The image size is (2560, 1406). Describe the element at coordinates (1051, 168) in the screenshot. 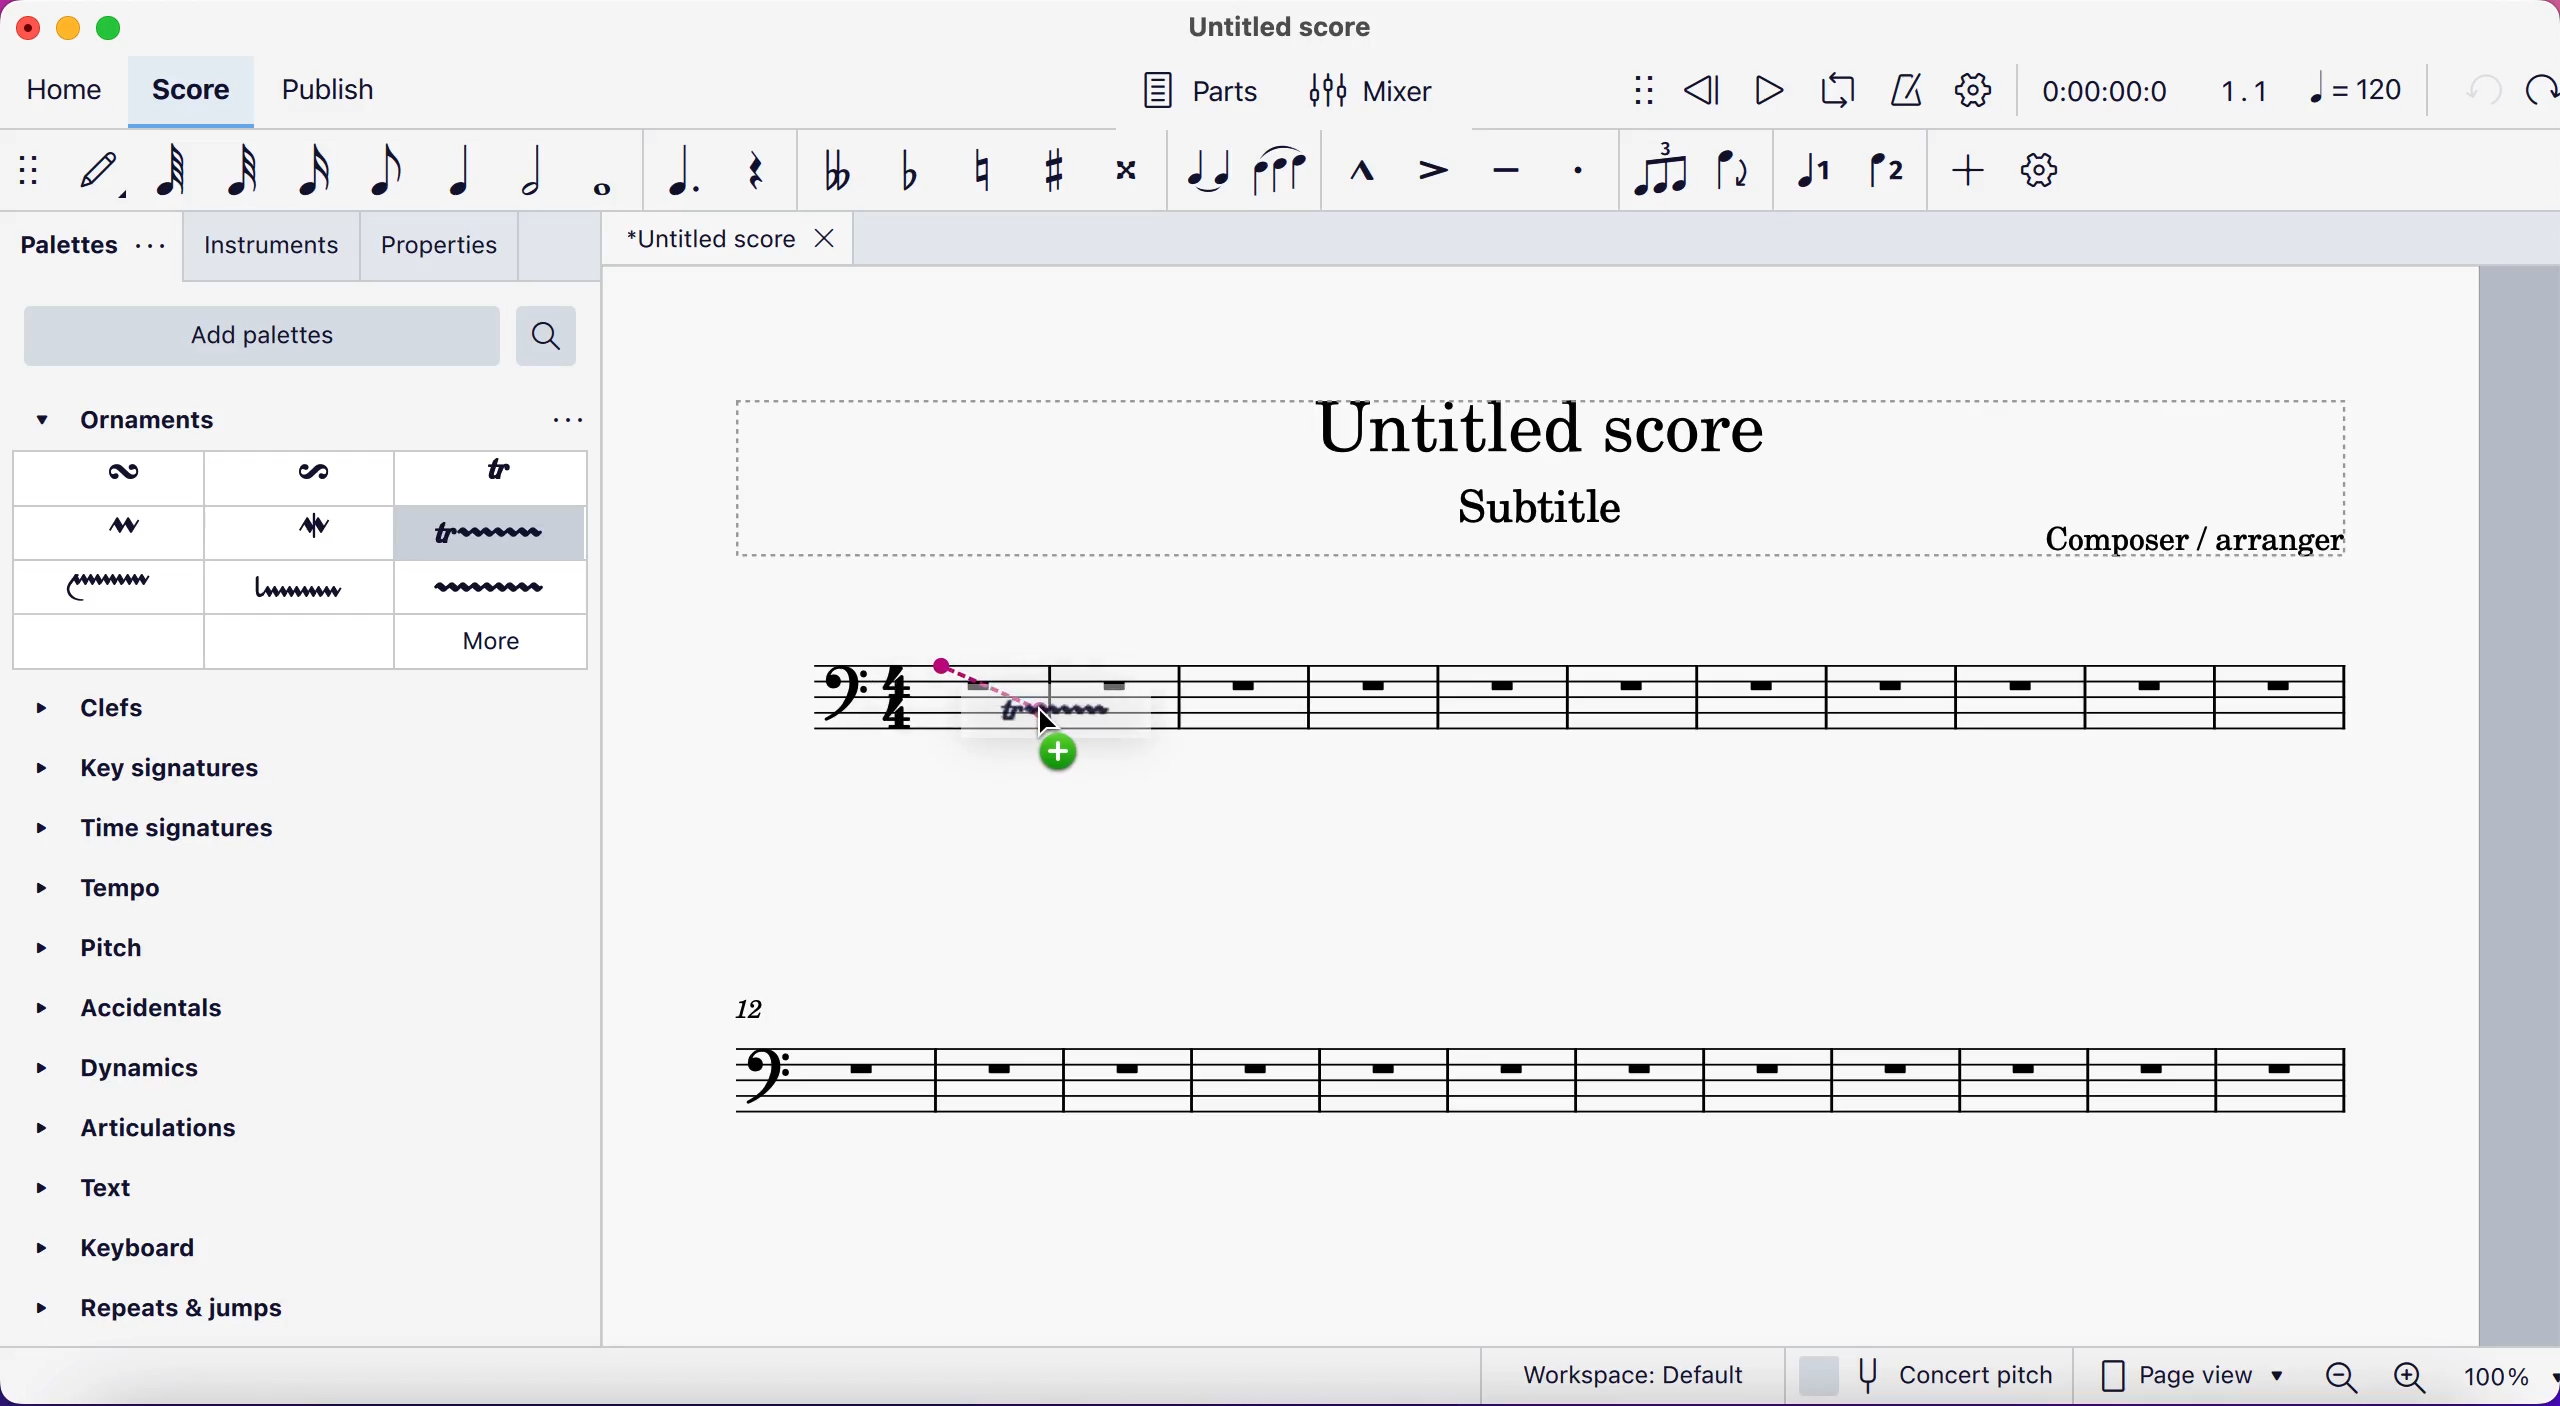

I see `toggle sharp` at that location.